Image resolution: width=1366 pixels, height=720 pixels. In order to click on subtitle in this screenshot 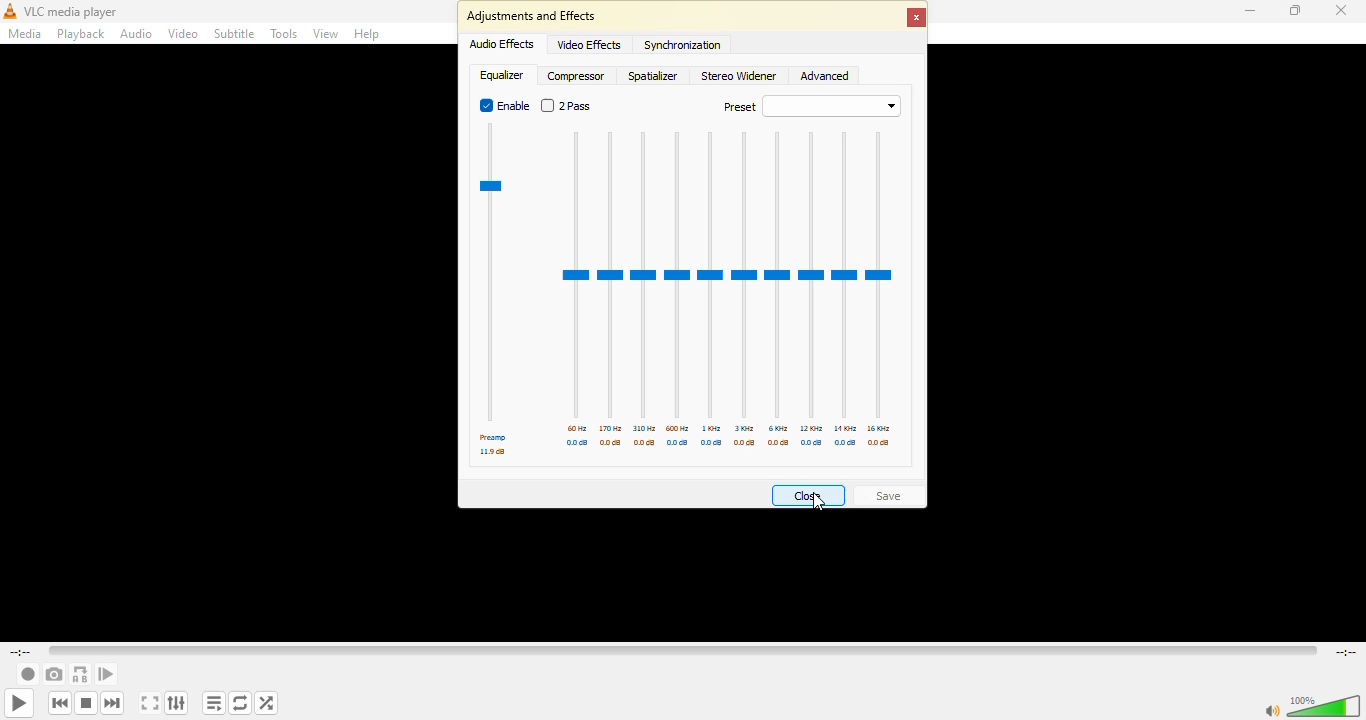, I will do `click(235, 34)`.